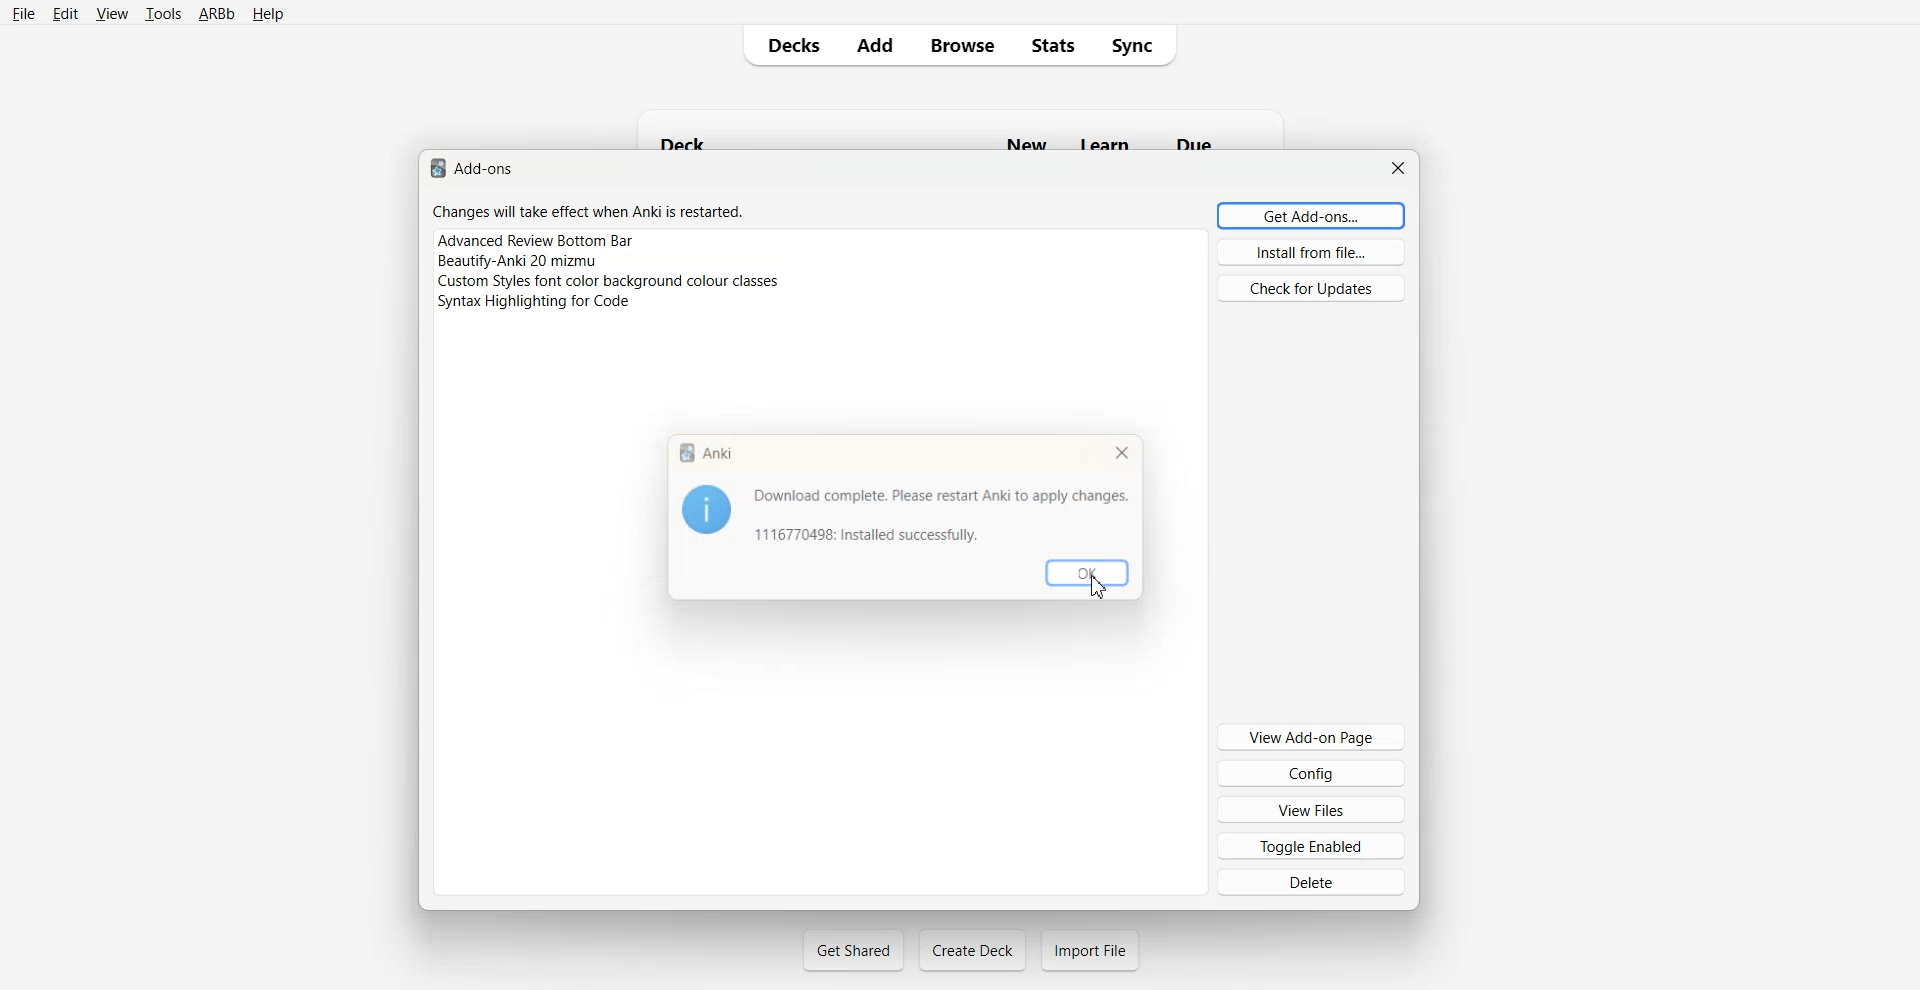  I want to click on Toggle Enabled, so click(1311, 844).